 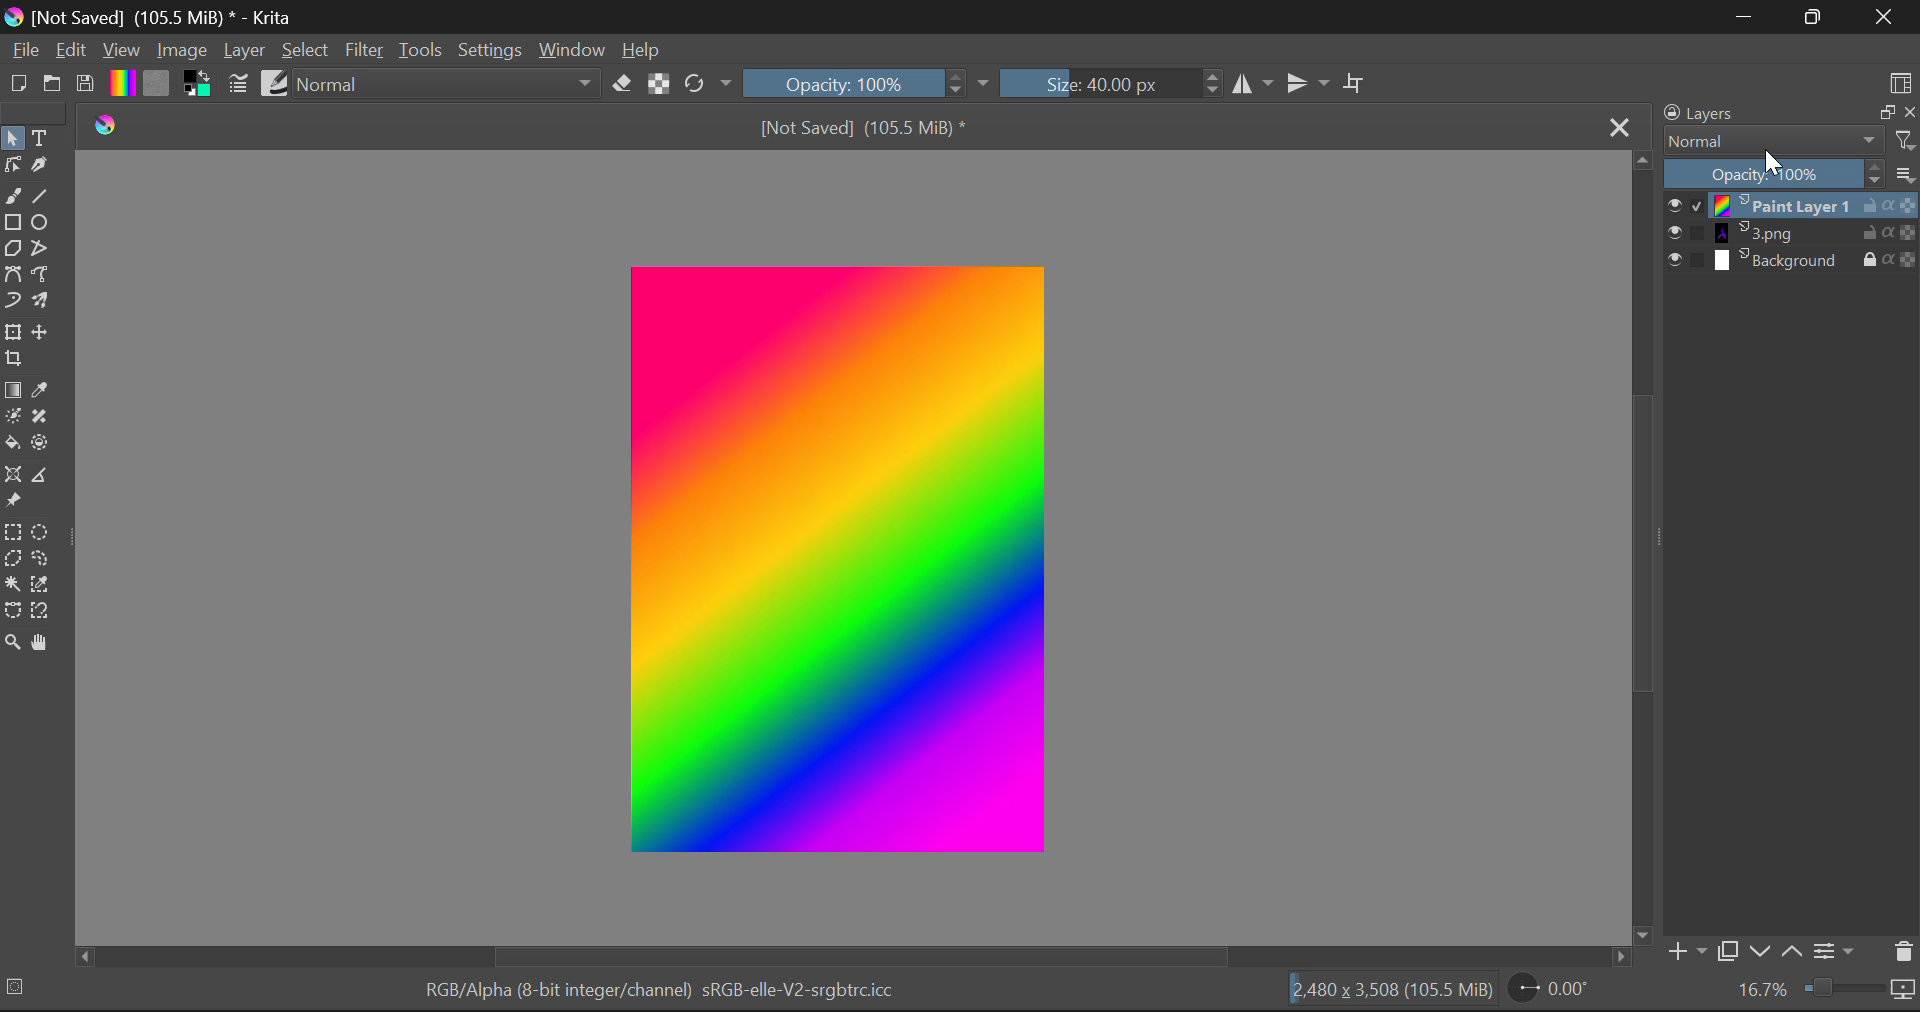 I want to click on Erase, so click(x=625, y=87).